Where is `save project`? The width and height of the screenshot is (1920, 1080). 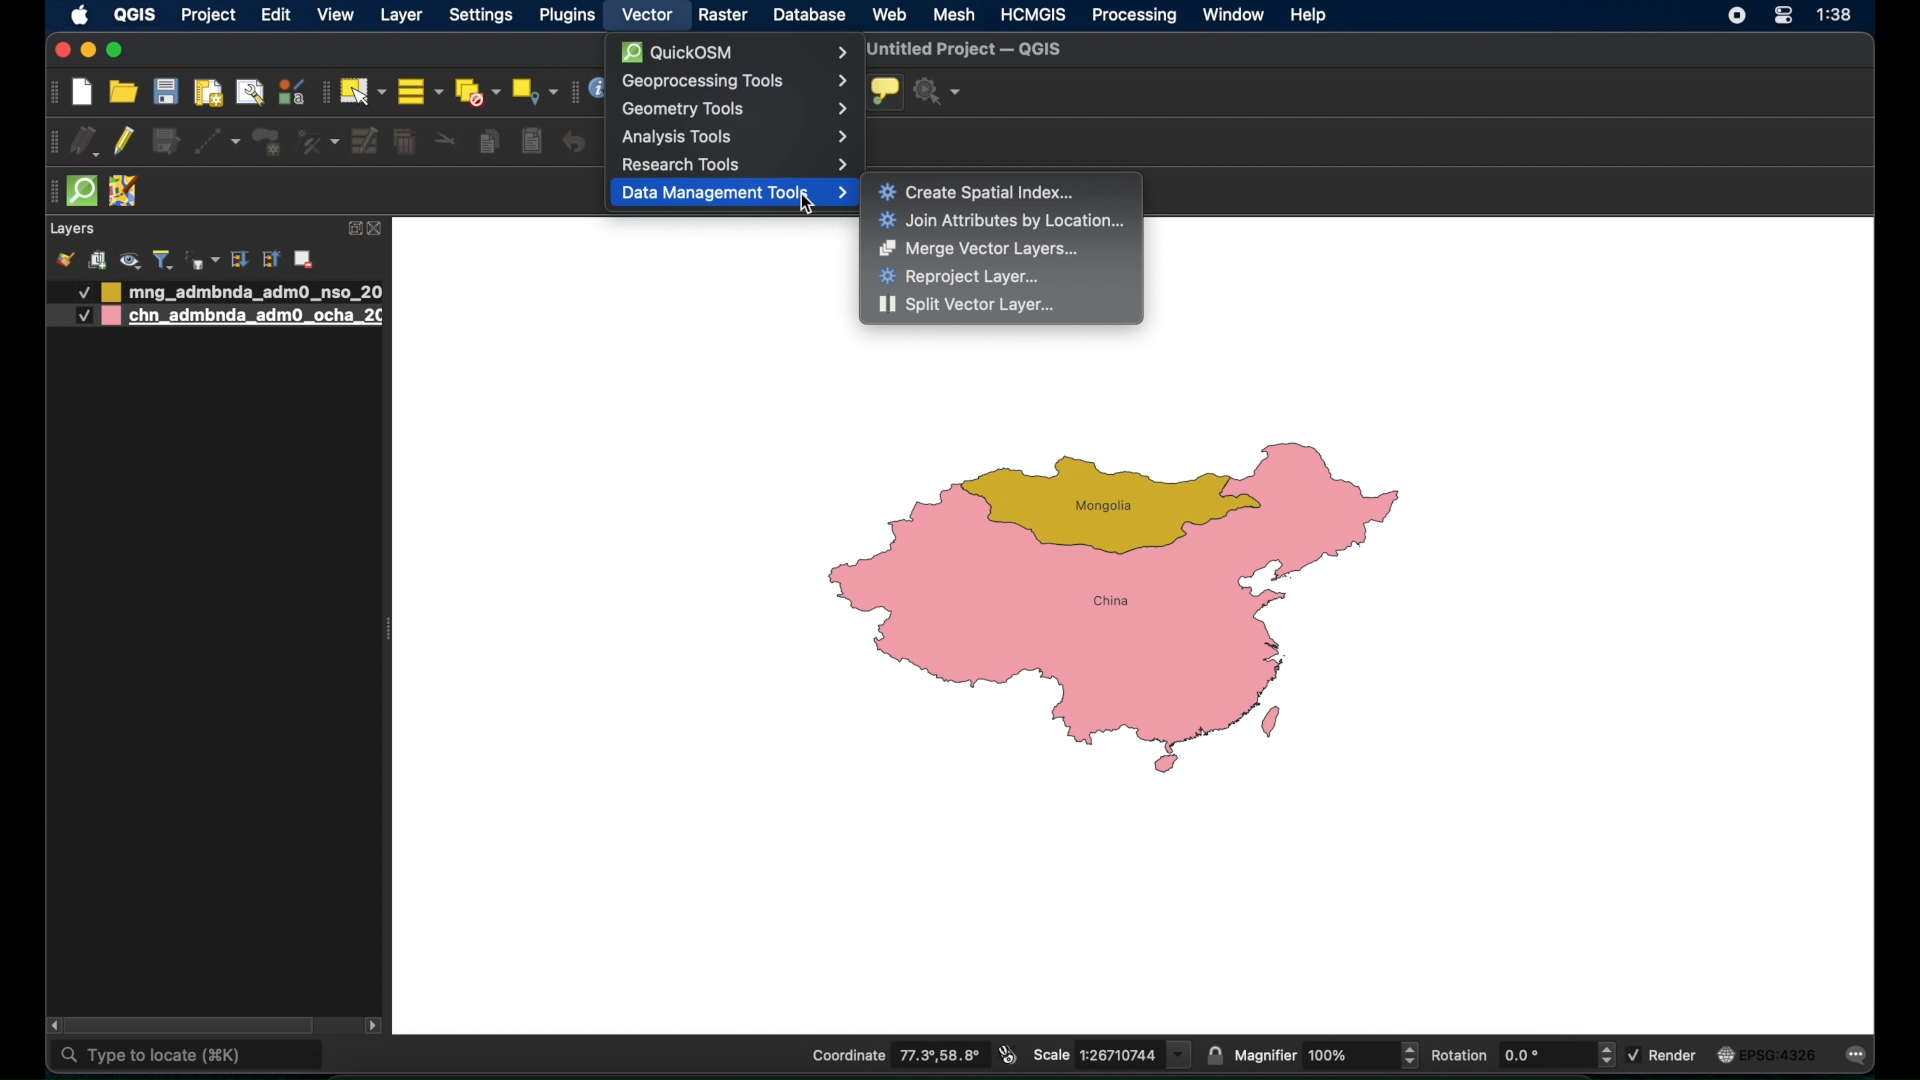 save project is located at coordinates (167, 91).